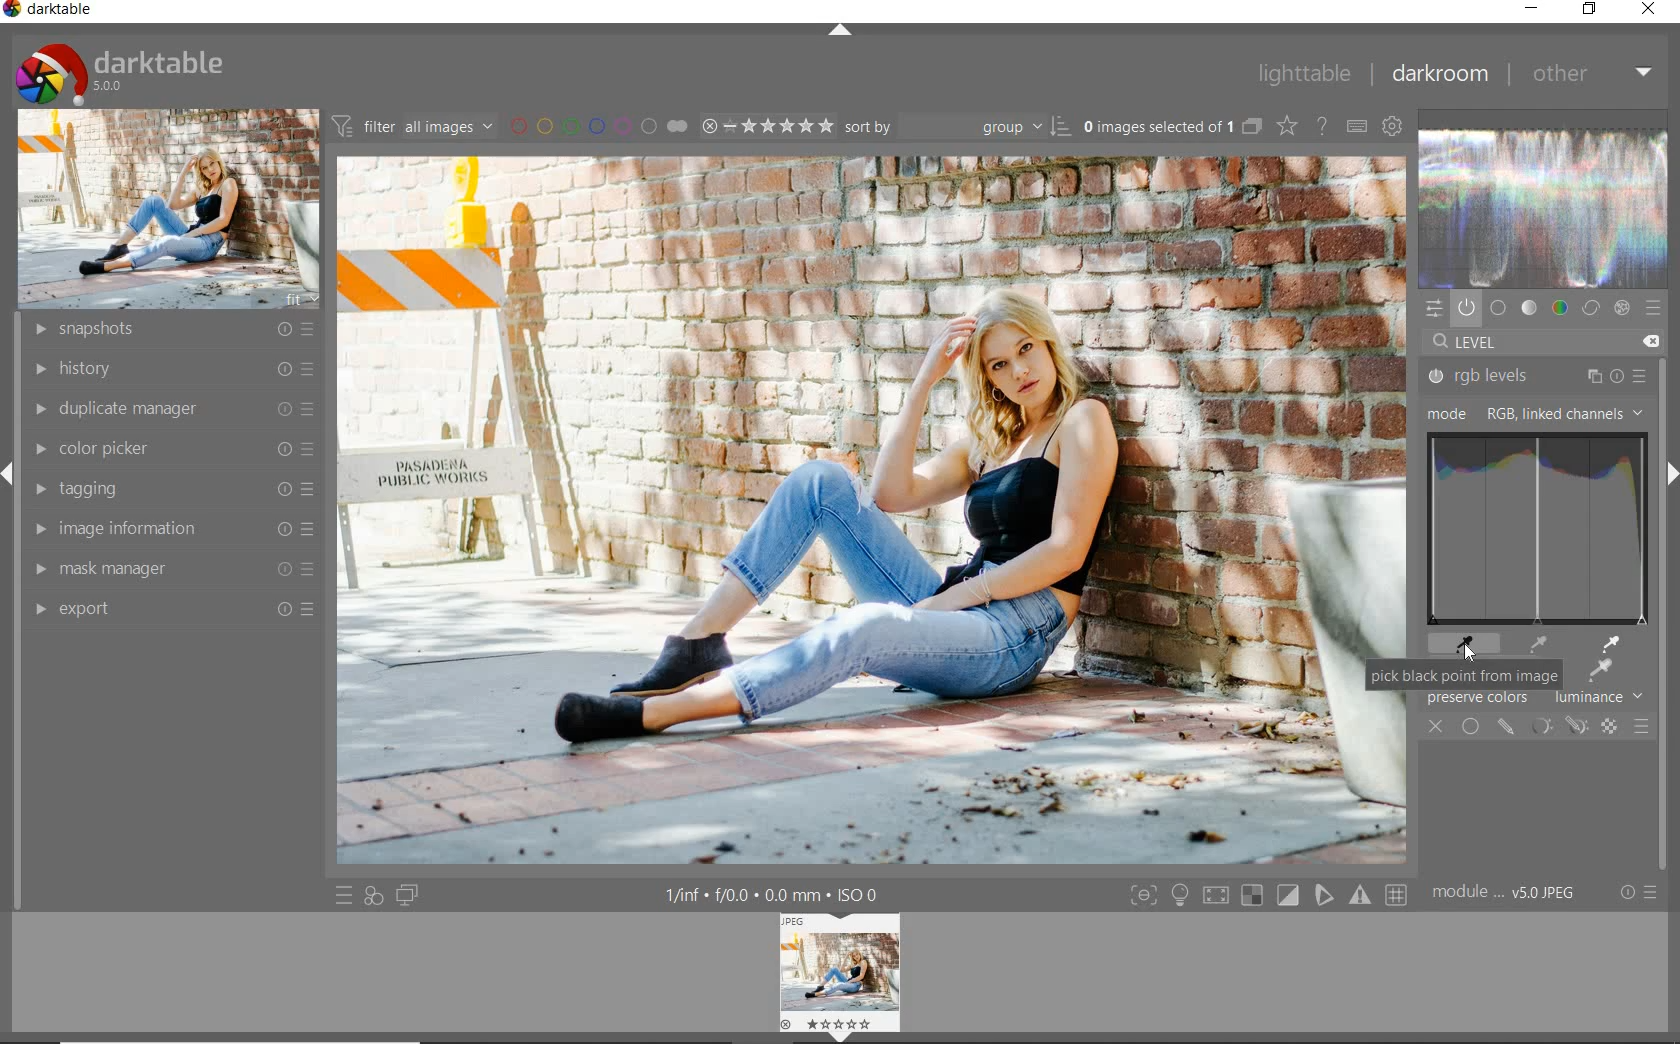 The image size is (1680, 1044). What do you see at coordinates (1323, 128) in the screenshot?
I see `enable for online help` at bounding box center [1323, 128].